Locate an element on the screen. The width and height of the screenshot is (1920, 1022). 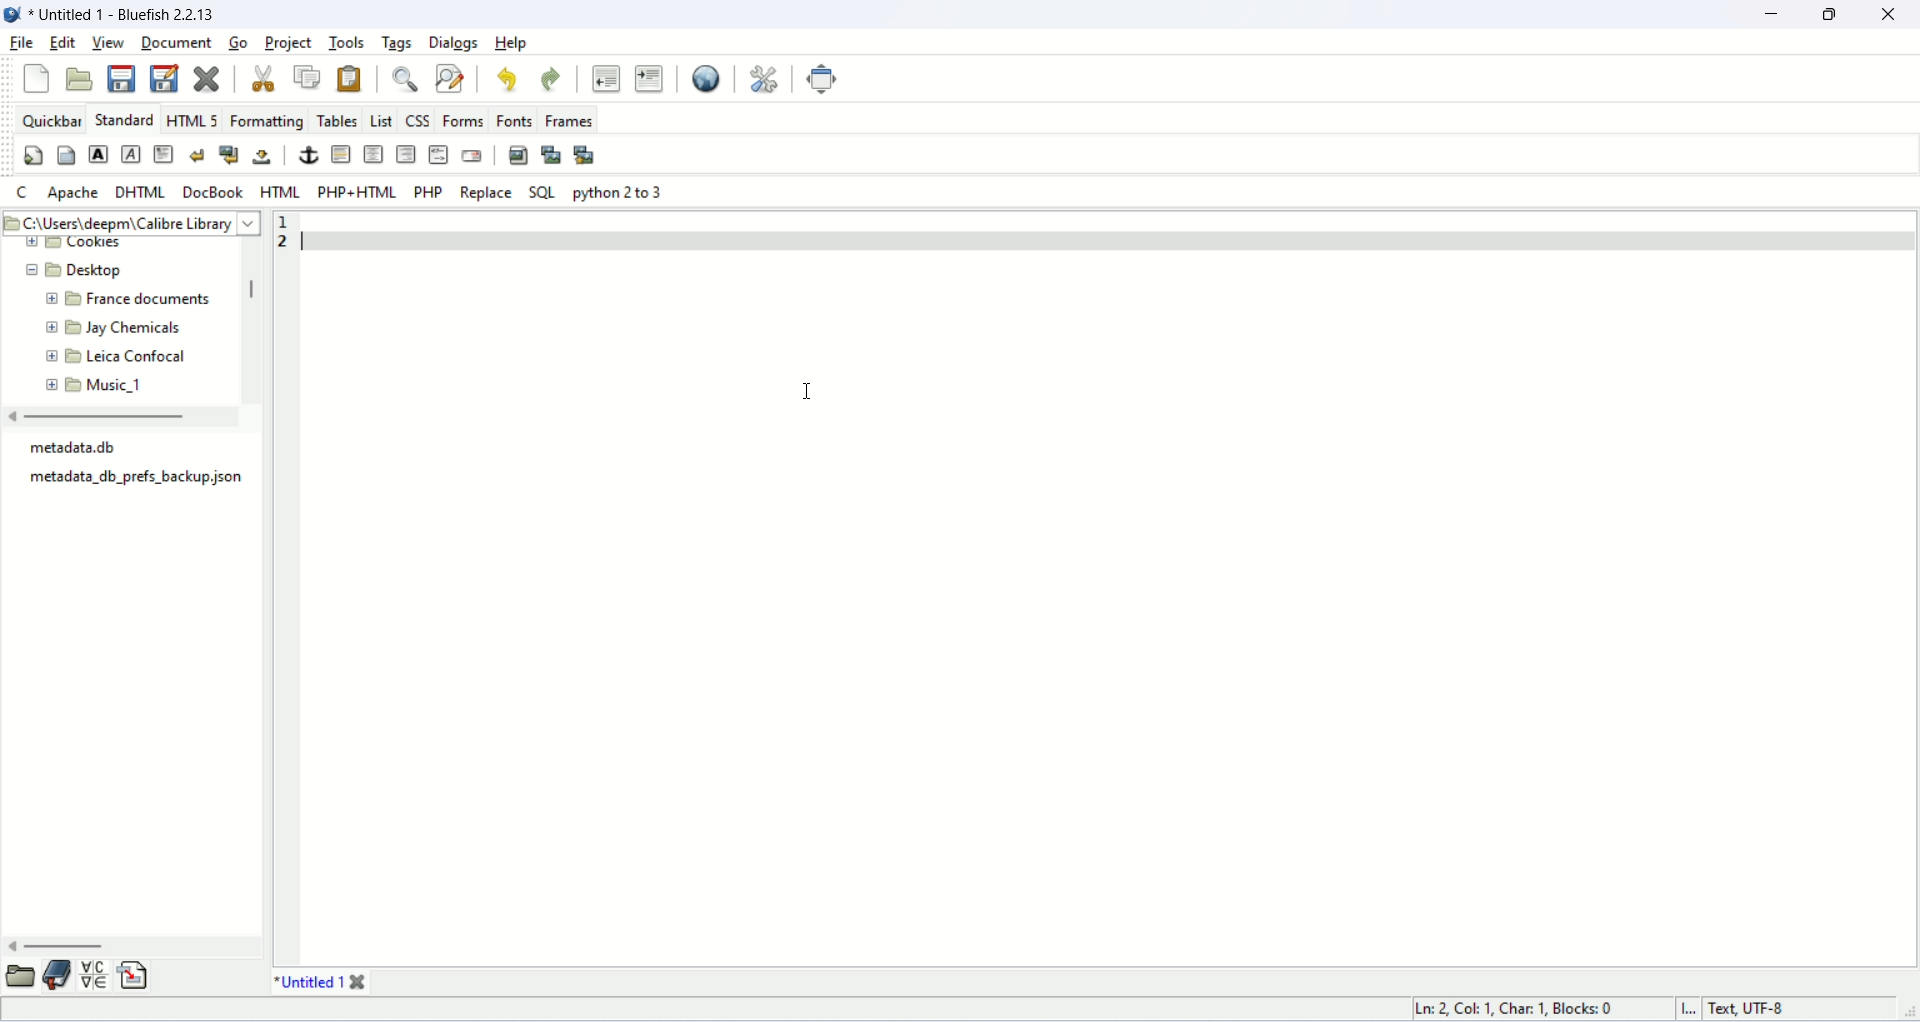
non breaking space is located at coordinates (264, 156).